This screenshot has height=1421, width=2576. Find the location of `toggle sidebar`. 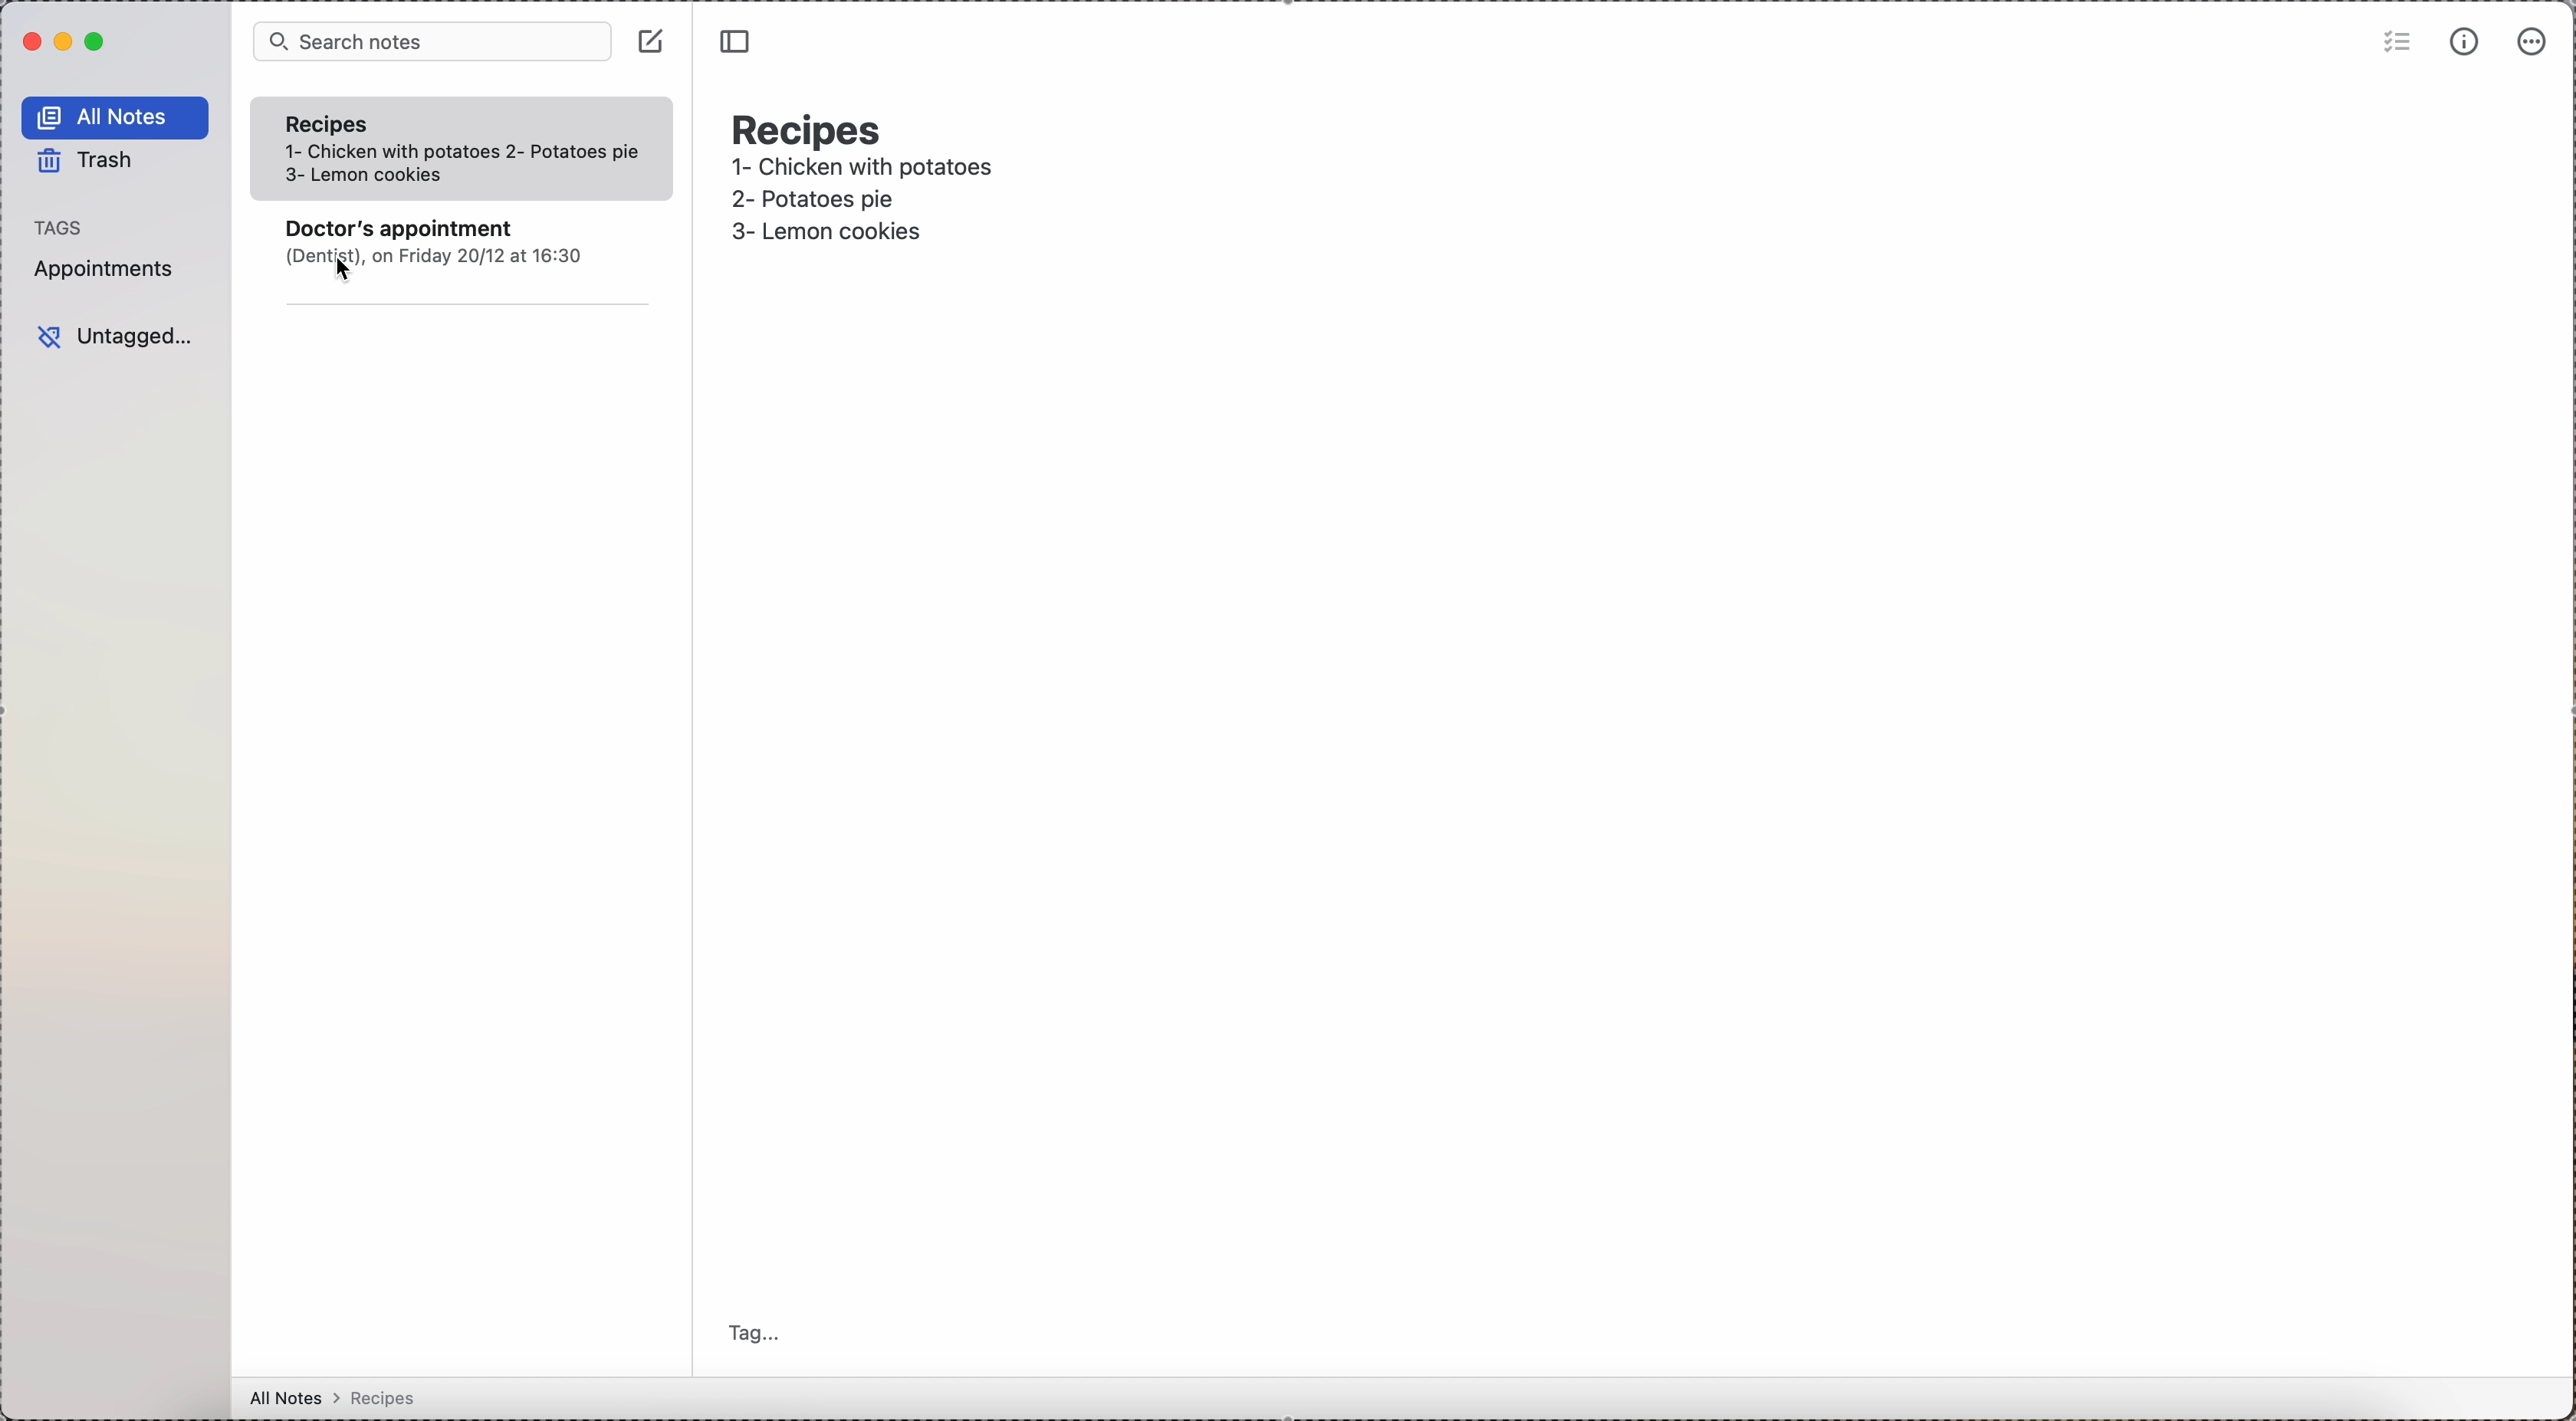

toggle sidebar is located at coordinates (740, 43).